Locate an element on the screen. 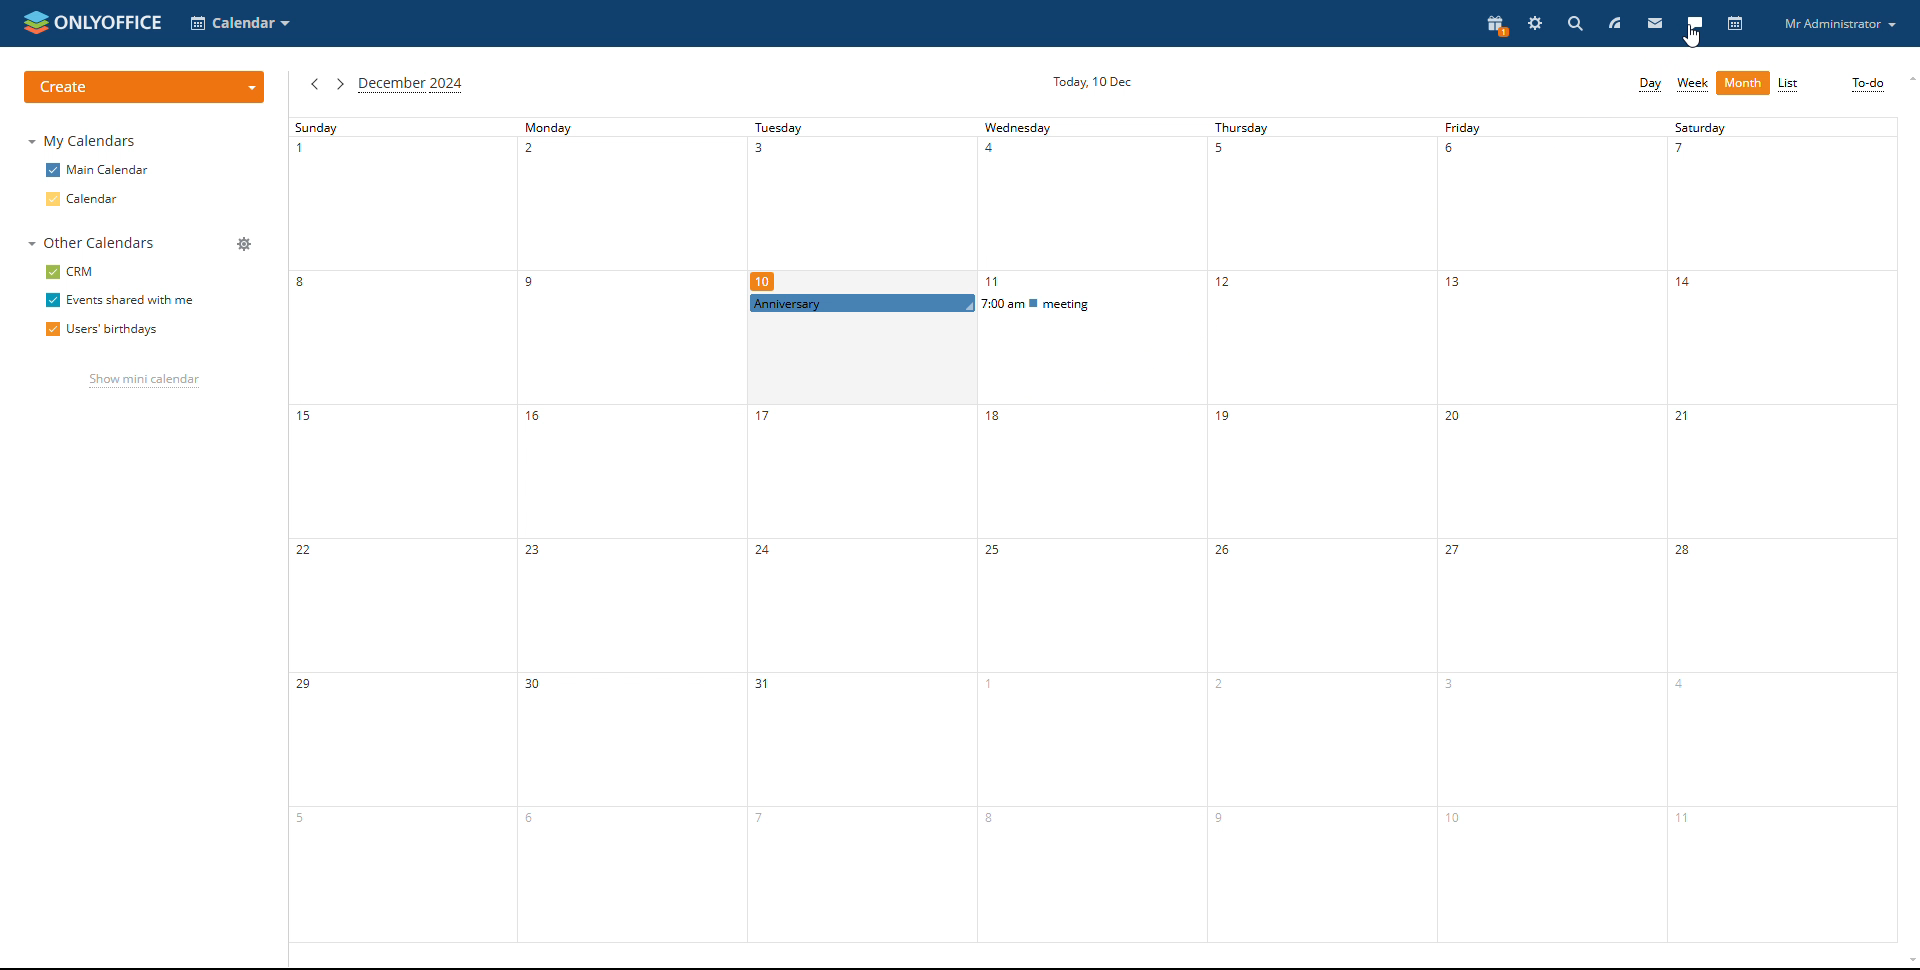 This screenshot has width=1920, height=970. events shared with me is located at coordinates (121, 300).